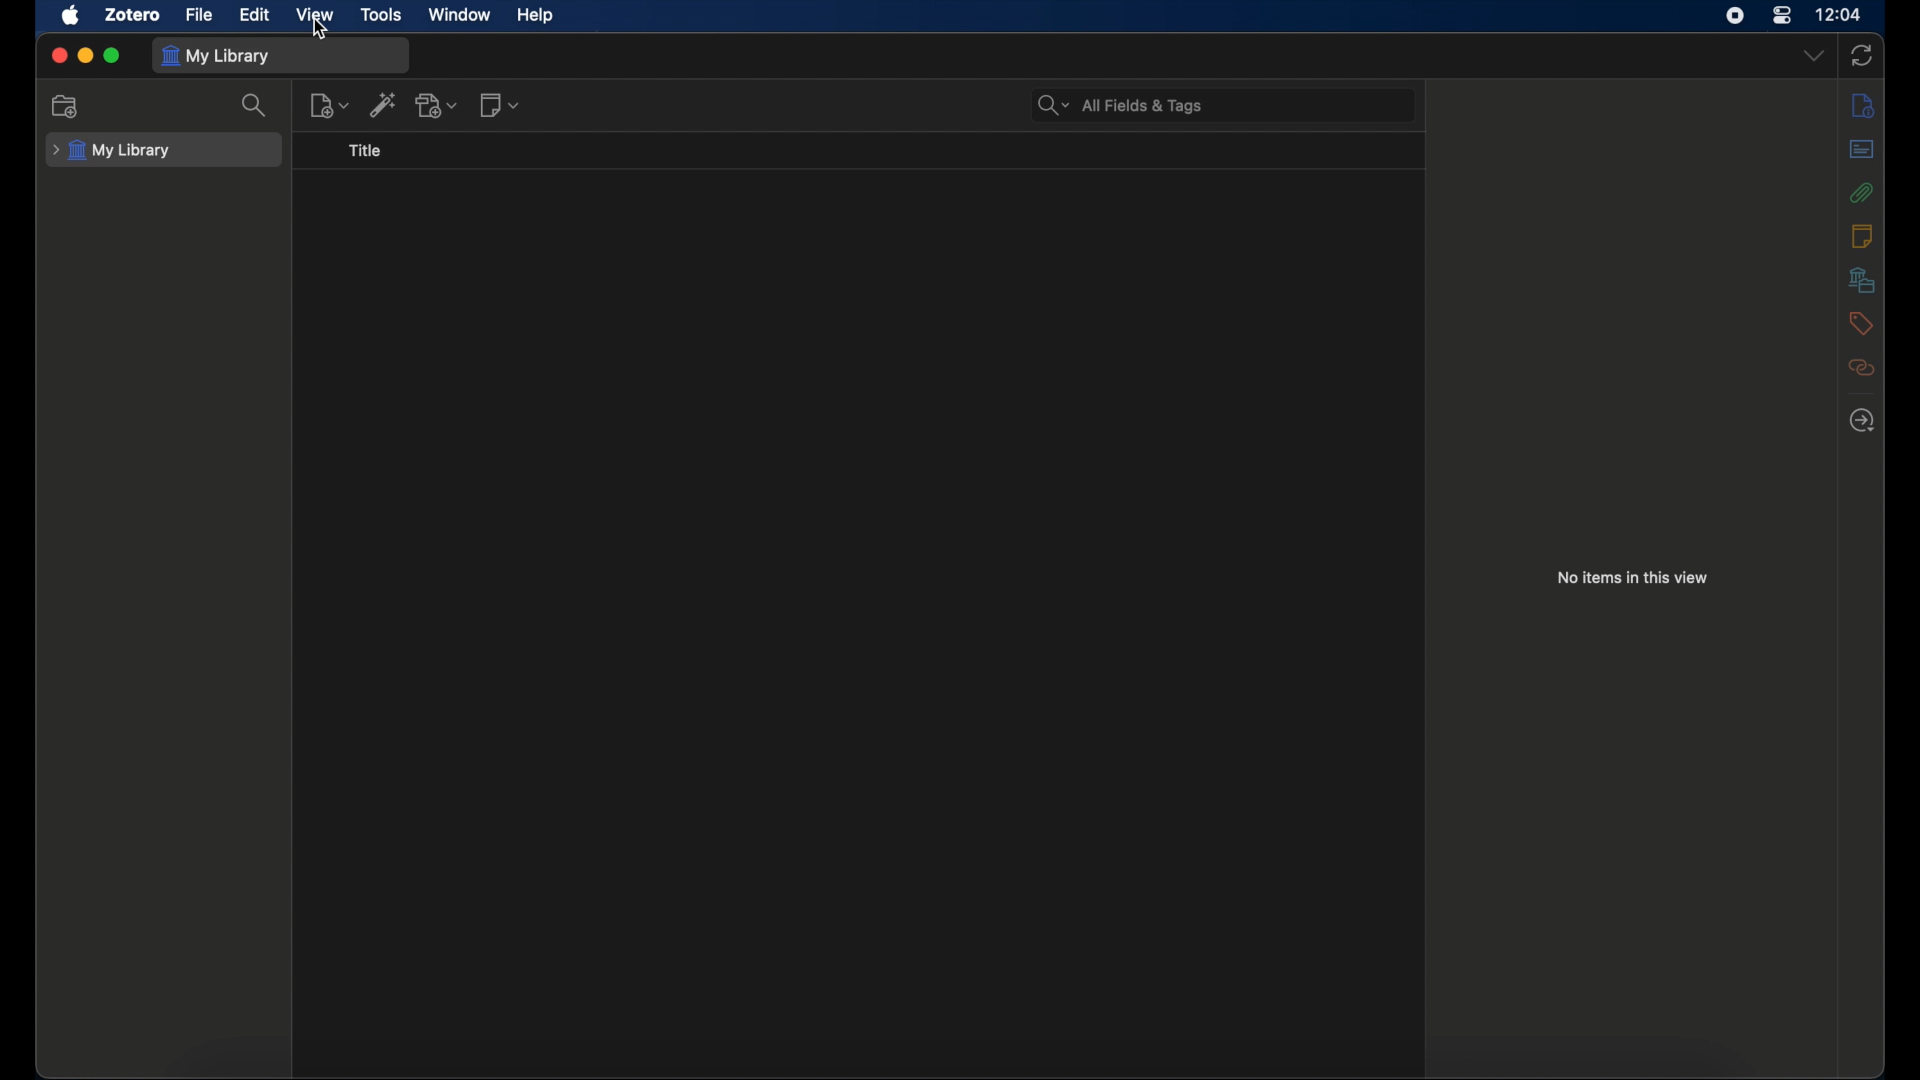 The width and height of the screenshot is (1920, 1080). What do you see at coordinates (1861, 193) in the screenshot?
I see `attachments` at bounding box center [1861, 193].